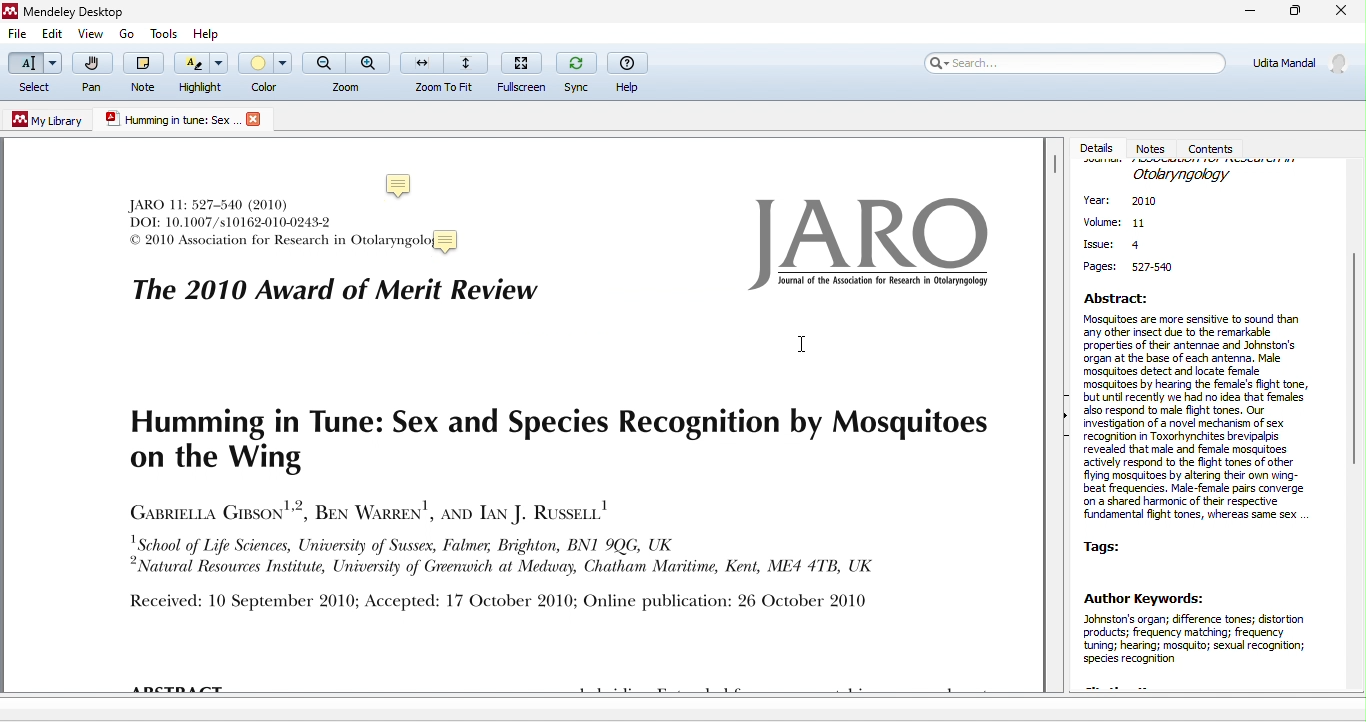 The height and width of the screenshot is (722, 1366). Describe the element at coordinates (1133, 203) in the screenshot. I see `year:2010` at that location.